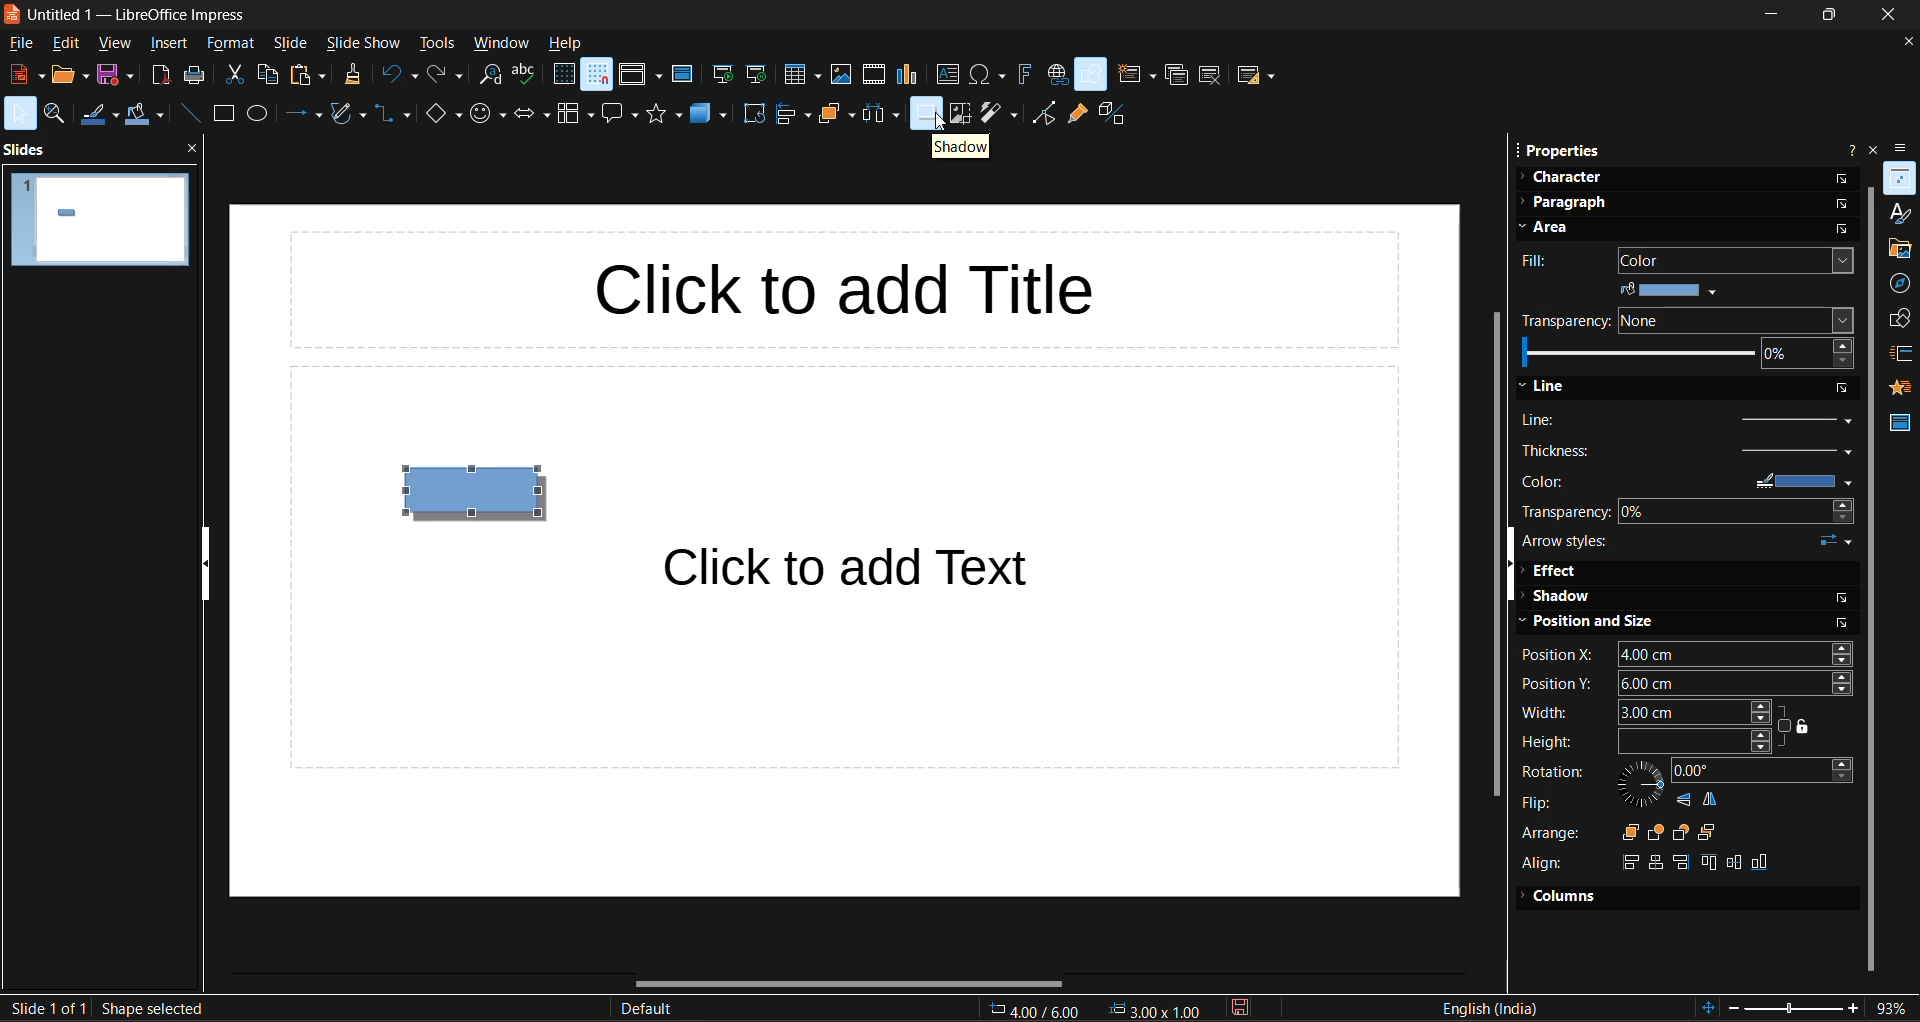  Describe the element at coordinates (257, 116) in the screenshot. I see `ellipse` at that location.